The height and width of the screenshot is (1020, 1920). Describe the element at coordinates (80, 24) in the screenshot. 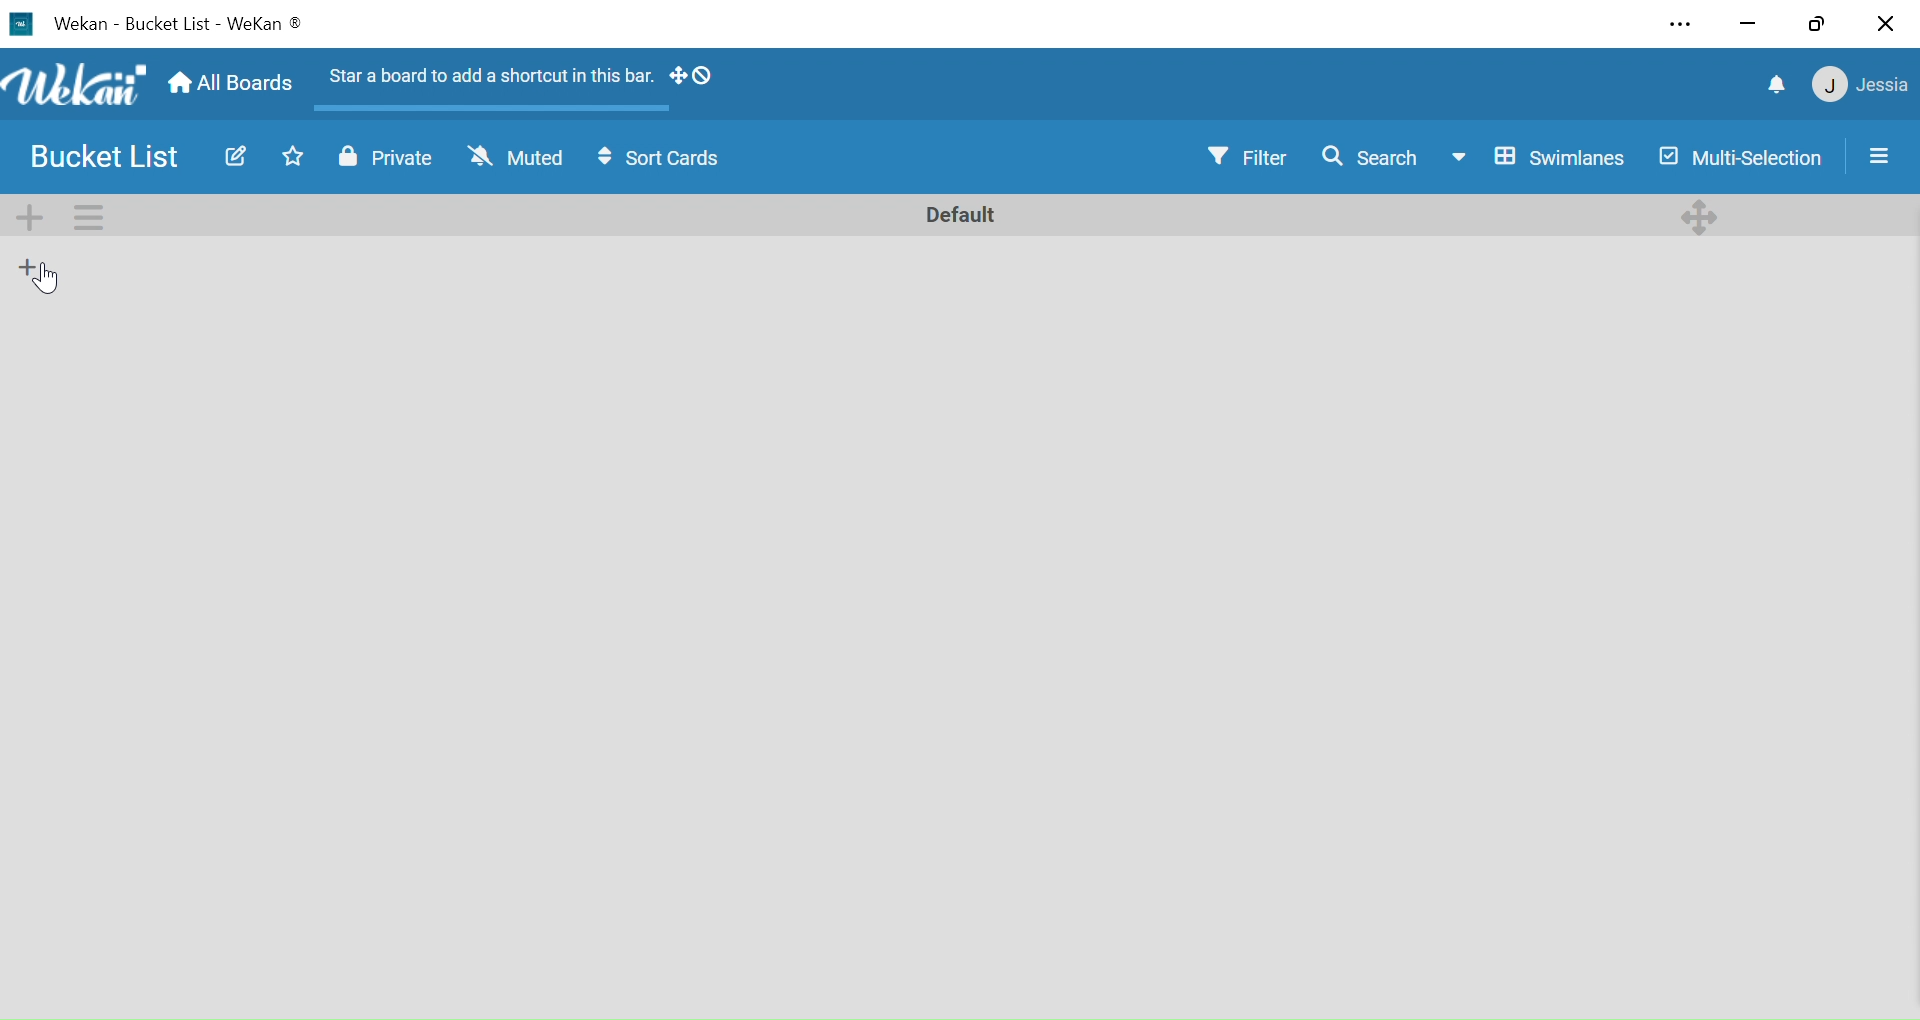

I see `Wekan` at that location.